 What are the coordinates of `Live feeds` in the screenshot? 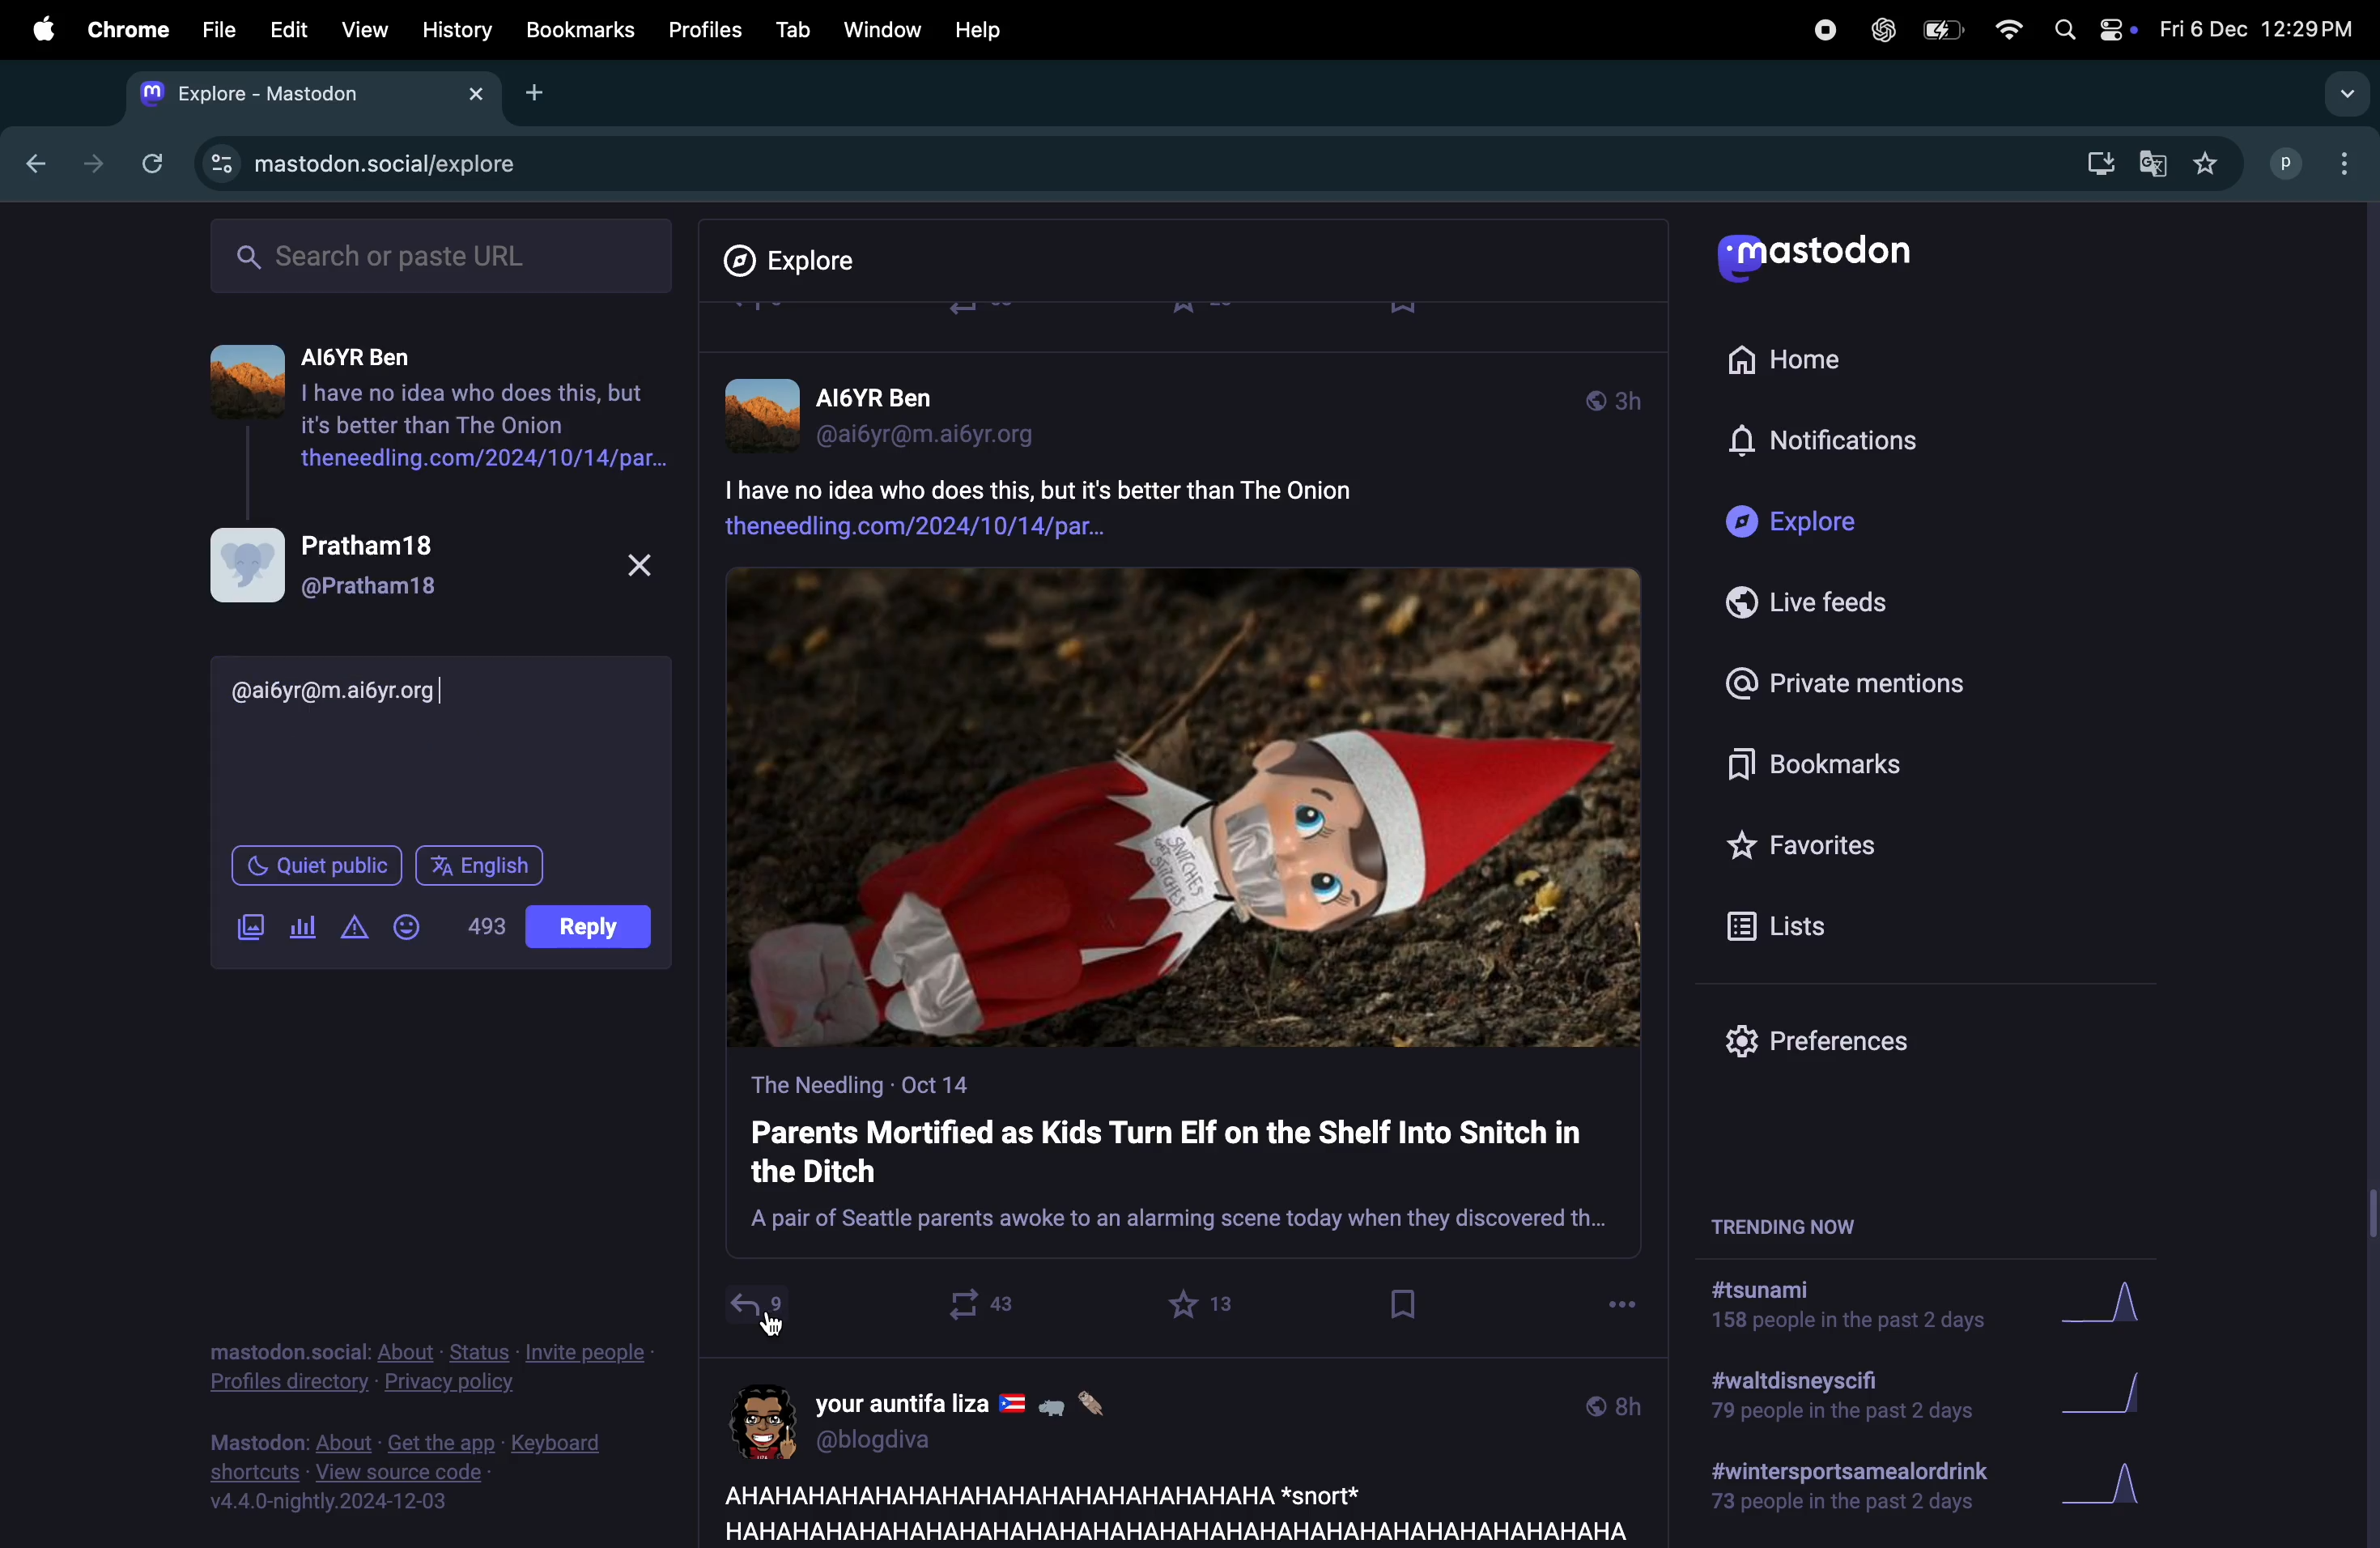 It's located at (1823, 603).